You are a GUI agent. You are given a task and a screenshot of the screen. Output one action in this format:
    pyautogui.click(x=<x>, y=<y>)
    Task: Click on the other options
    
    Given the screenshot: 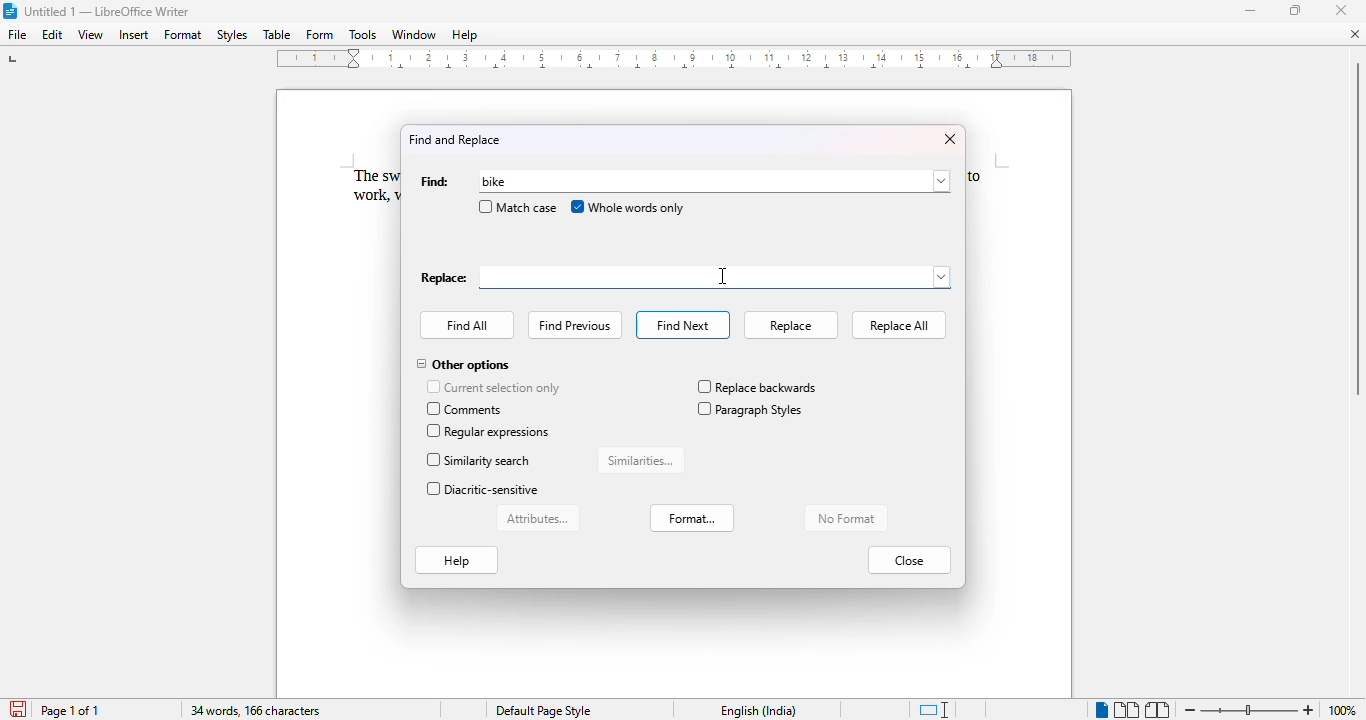 What is the action you would take?
    pyautogui.click(x=463, y=366)
    